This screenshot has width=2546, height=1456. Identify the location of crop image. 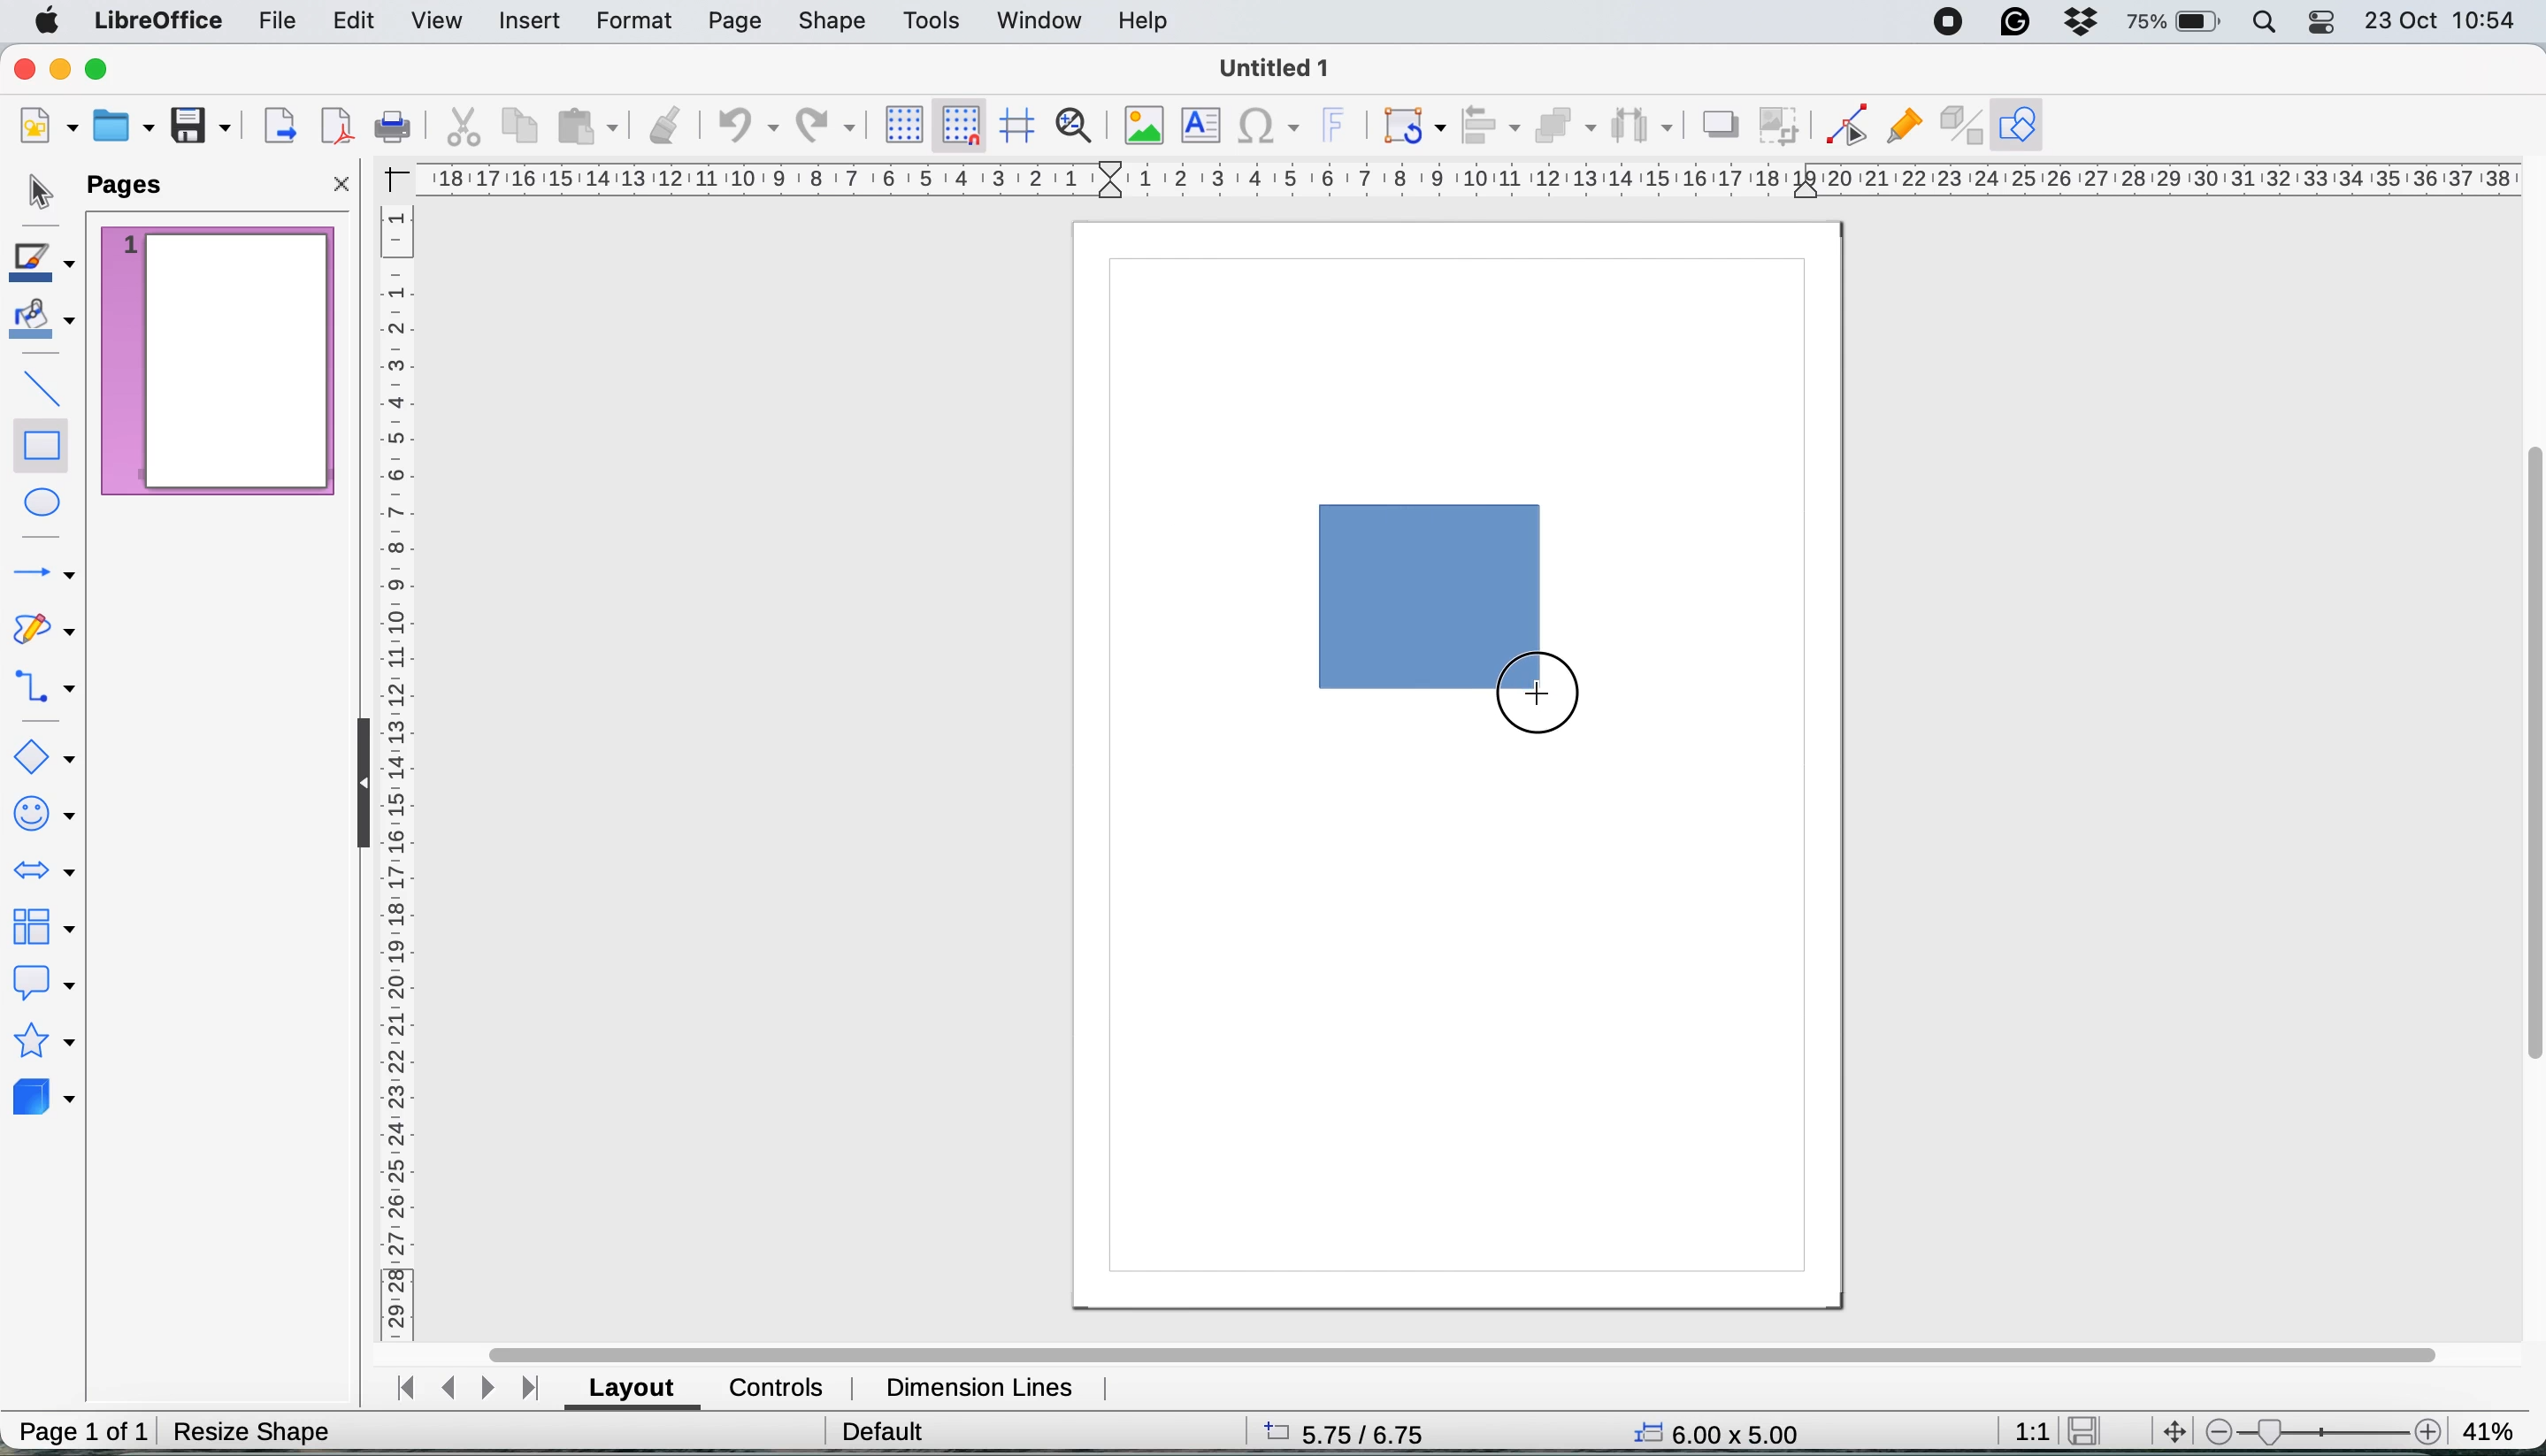
(1780, 127).